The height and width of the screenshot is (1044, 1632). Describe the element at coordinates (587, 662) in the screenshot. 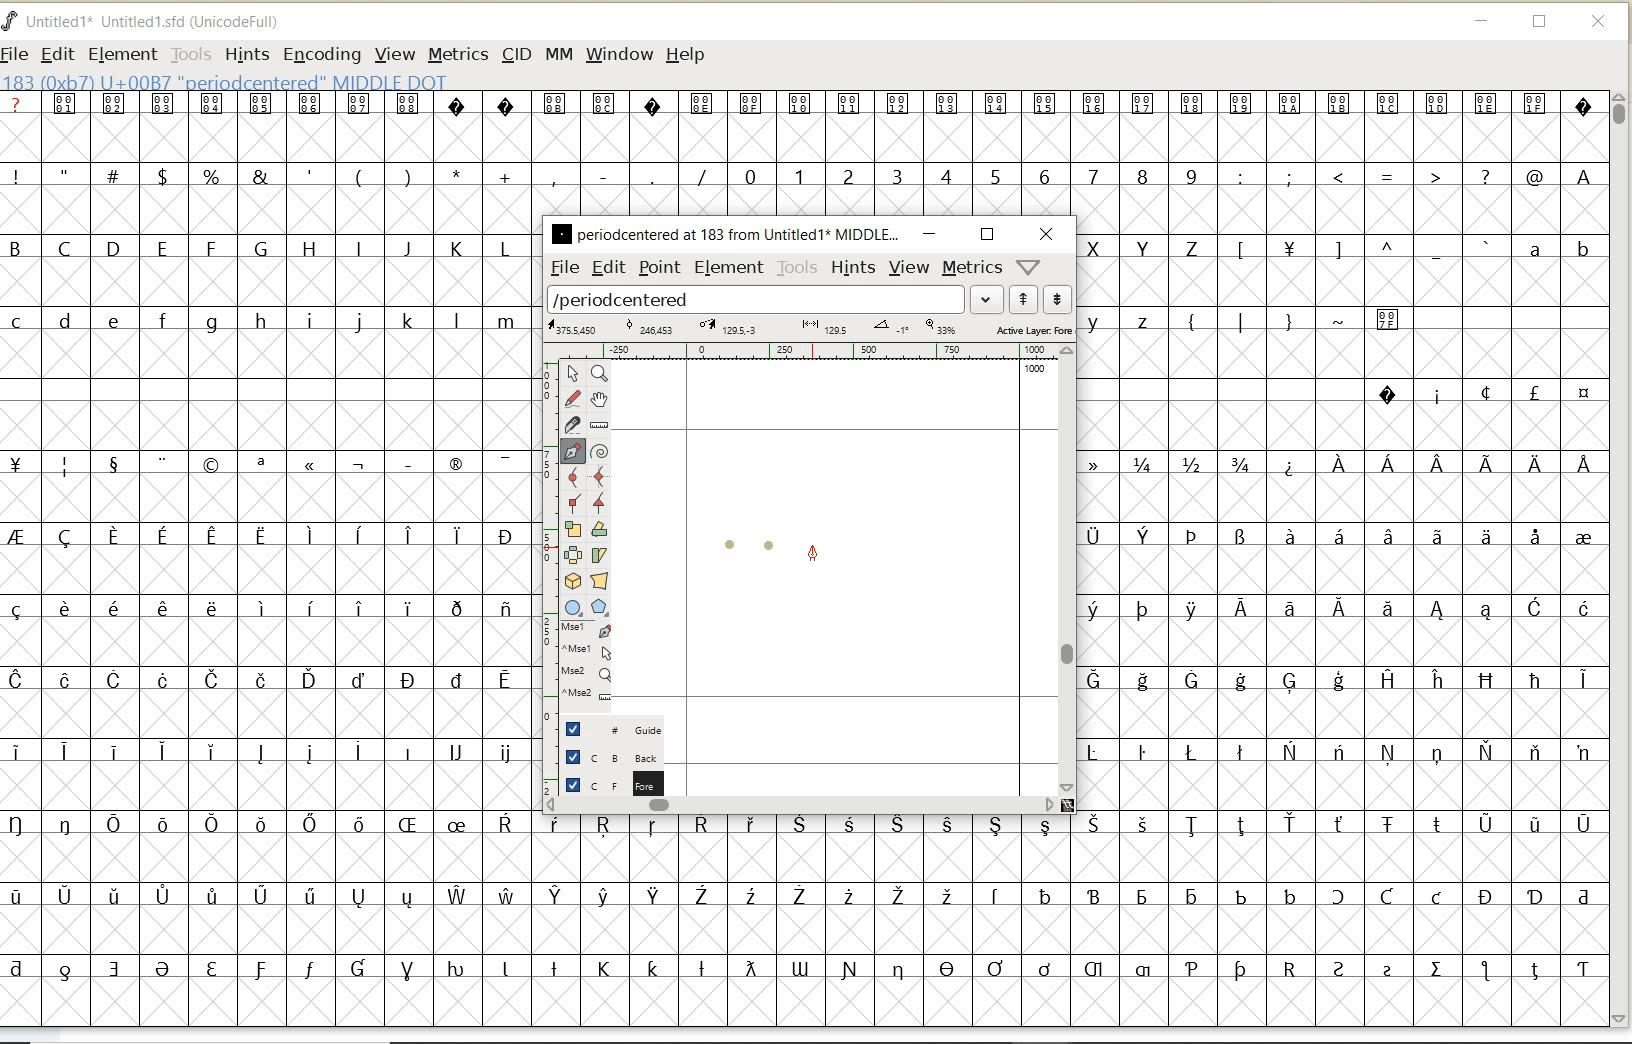

I see `cursor events on the opened outline window` at that location.